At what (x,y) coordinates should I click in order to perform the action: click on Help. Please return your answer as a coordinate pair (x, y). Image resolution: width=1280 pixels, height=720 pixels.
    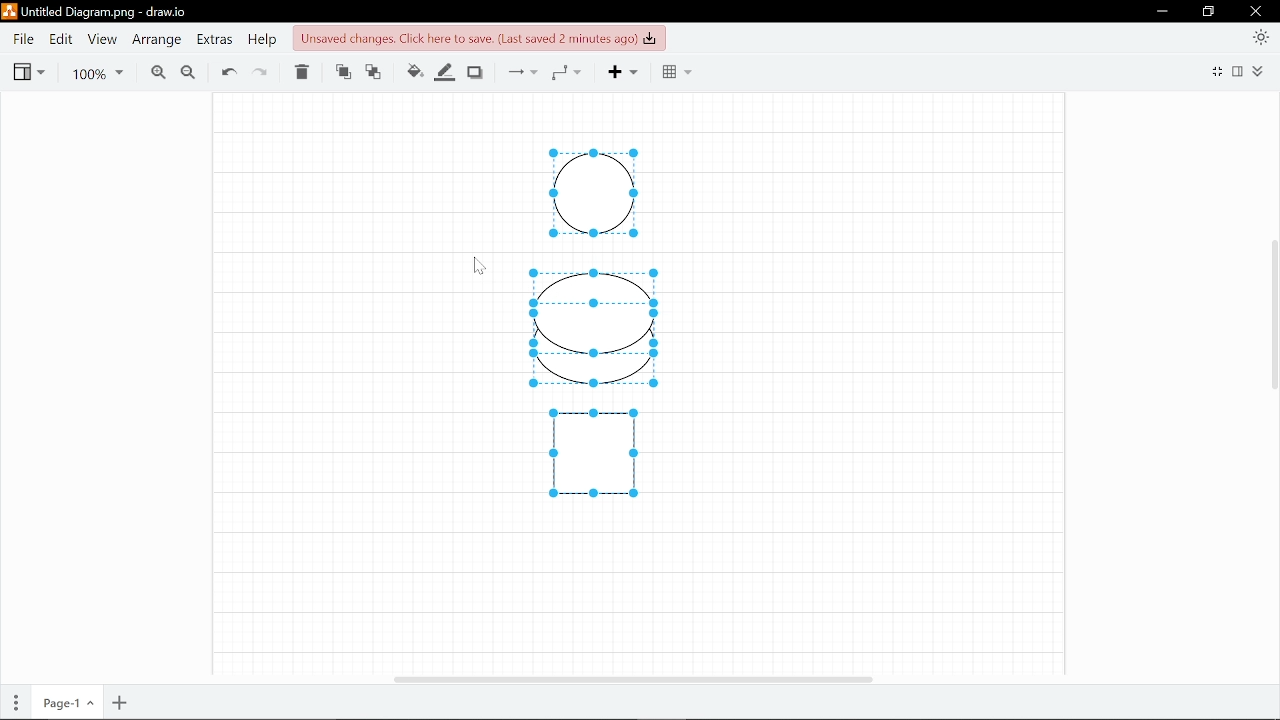
    Looking at the image, I should click on (261, 39).